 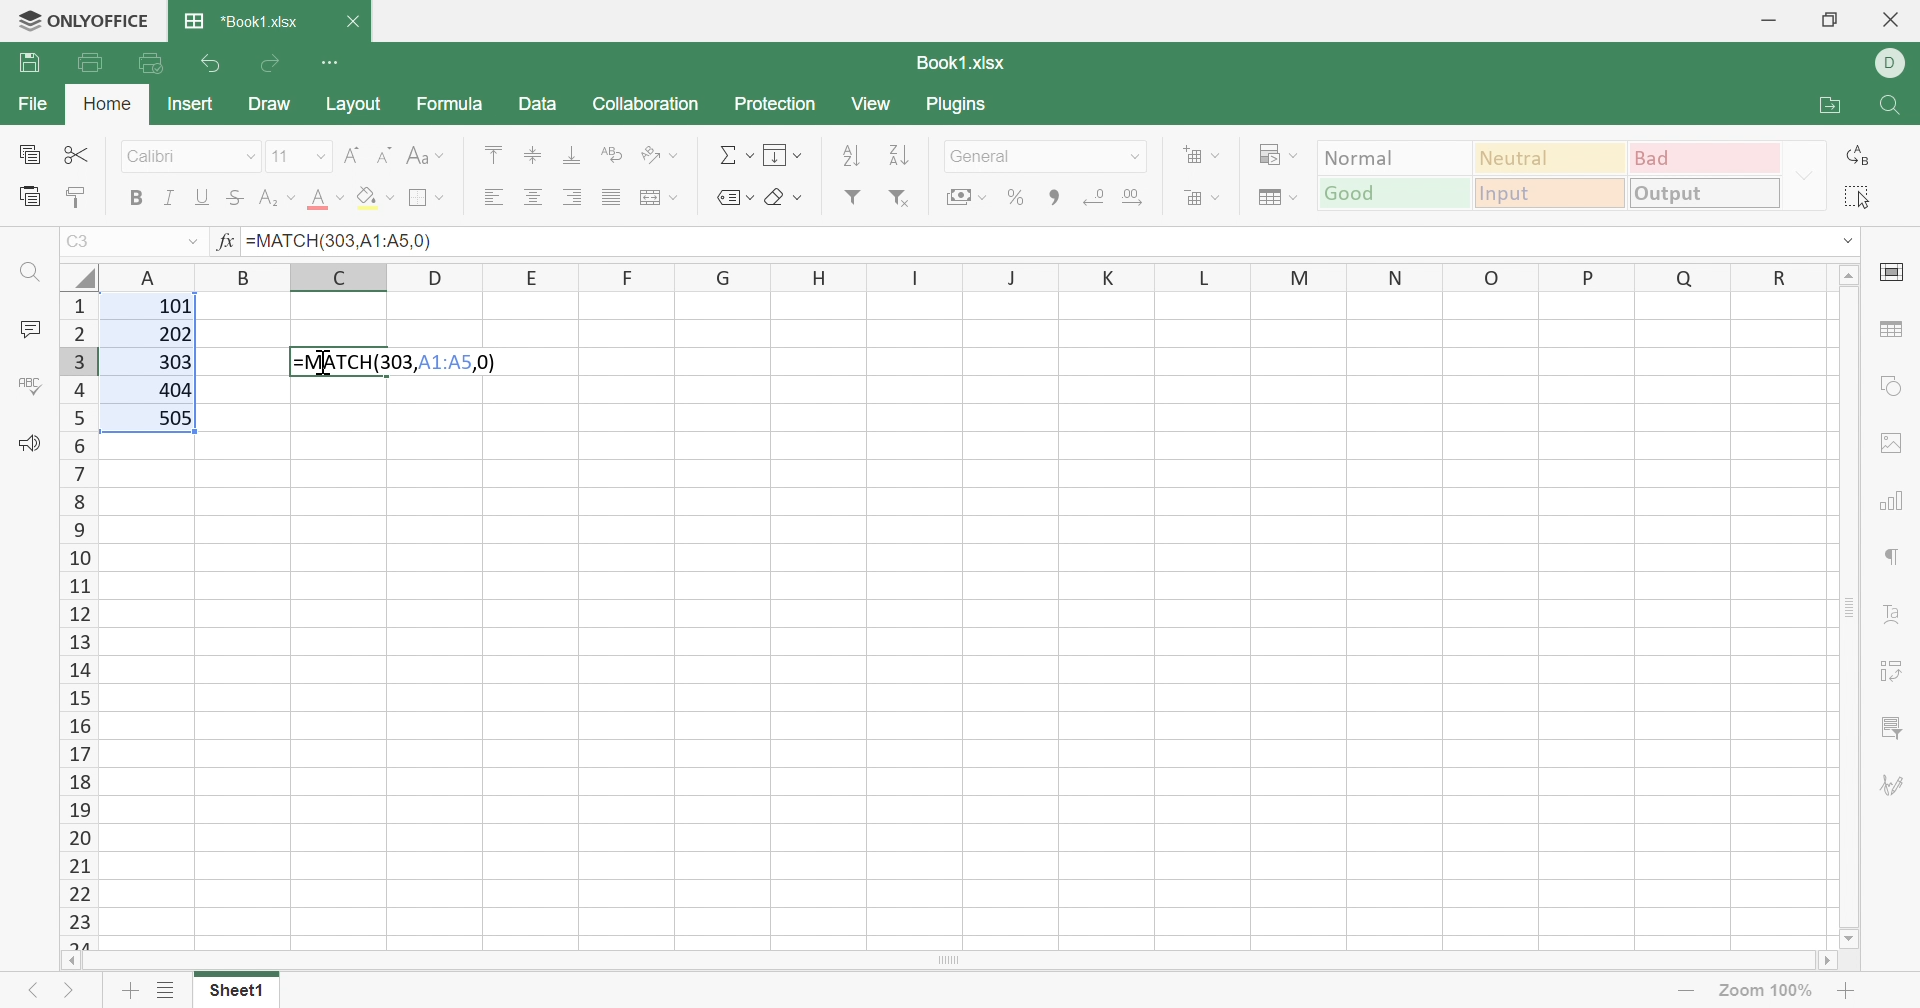 What do you see at coordinates (1099, 197) in the screenshot?
I see `Decrease decimals` at bounding box center [1099, 197].